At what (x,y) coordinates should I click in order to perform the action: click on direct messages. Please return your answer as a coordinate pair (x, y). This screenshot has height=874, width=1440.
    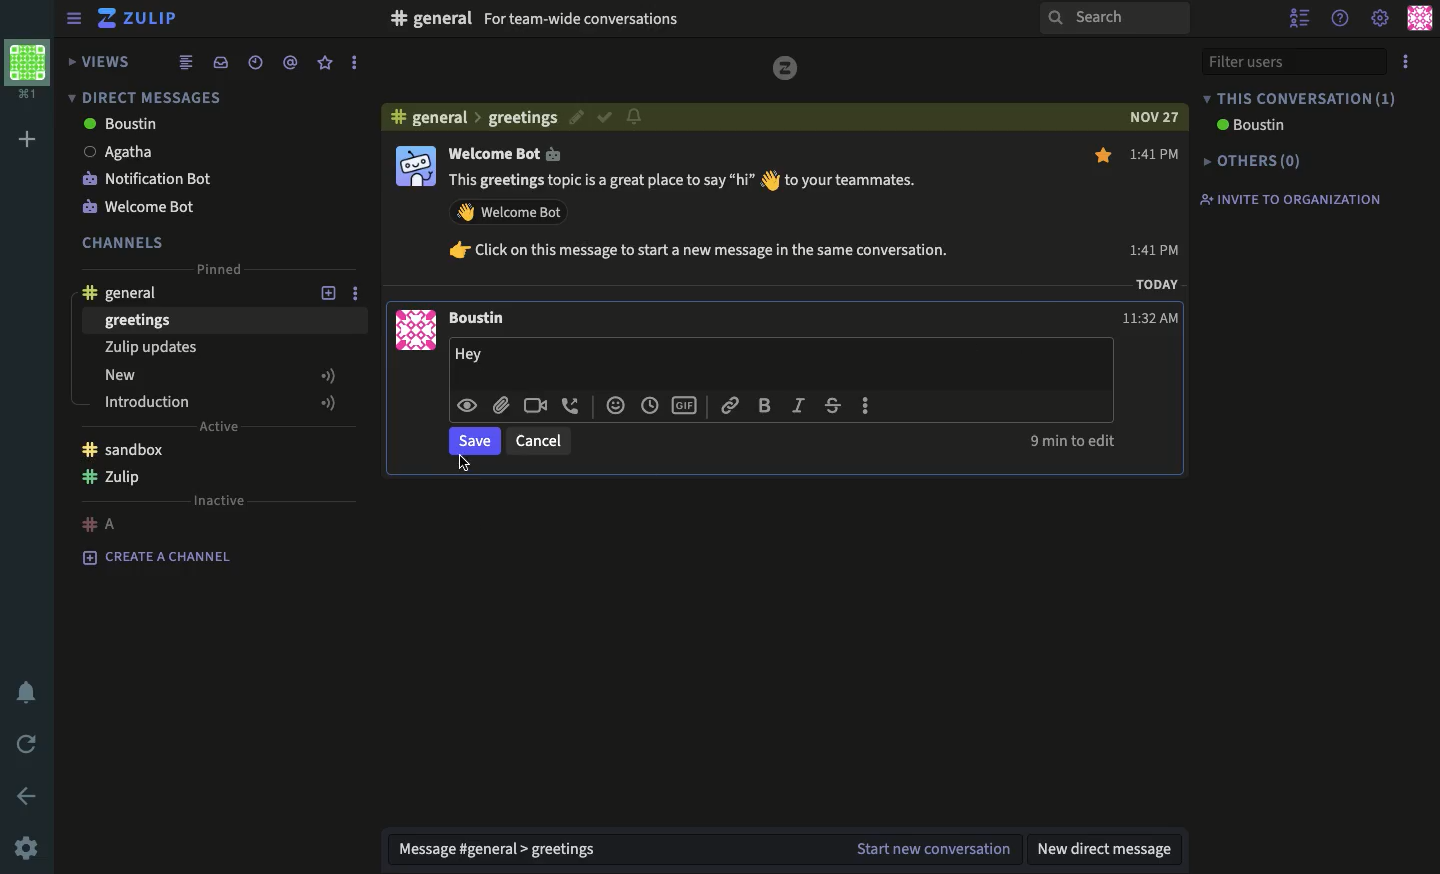
    Looking at the image, I should click on (147, 95).